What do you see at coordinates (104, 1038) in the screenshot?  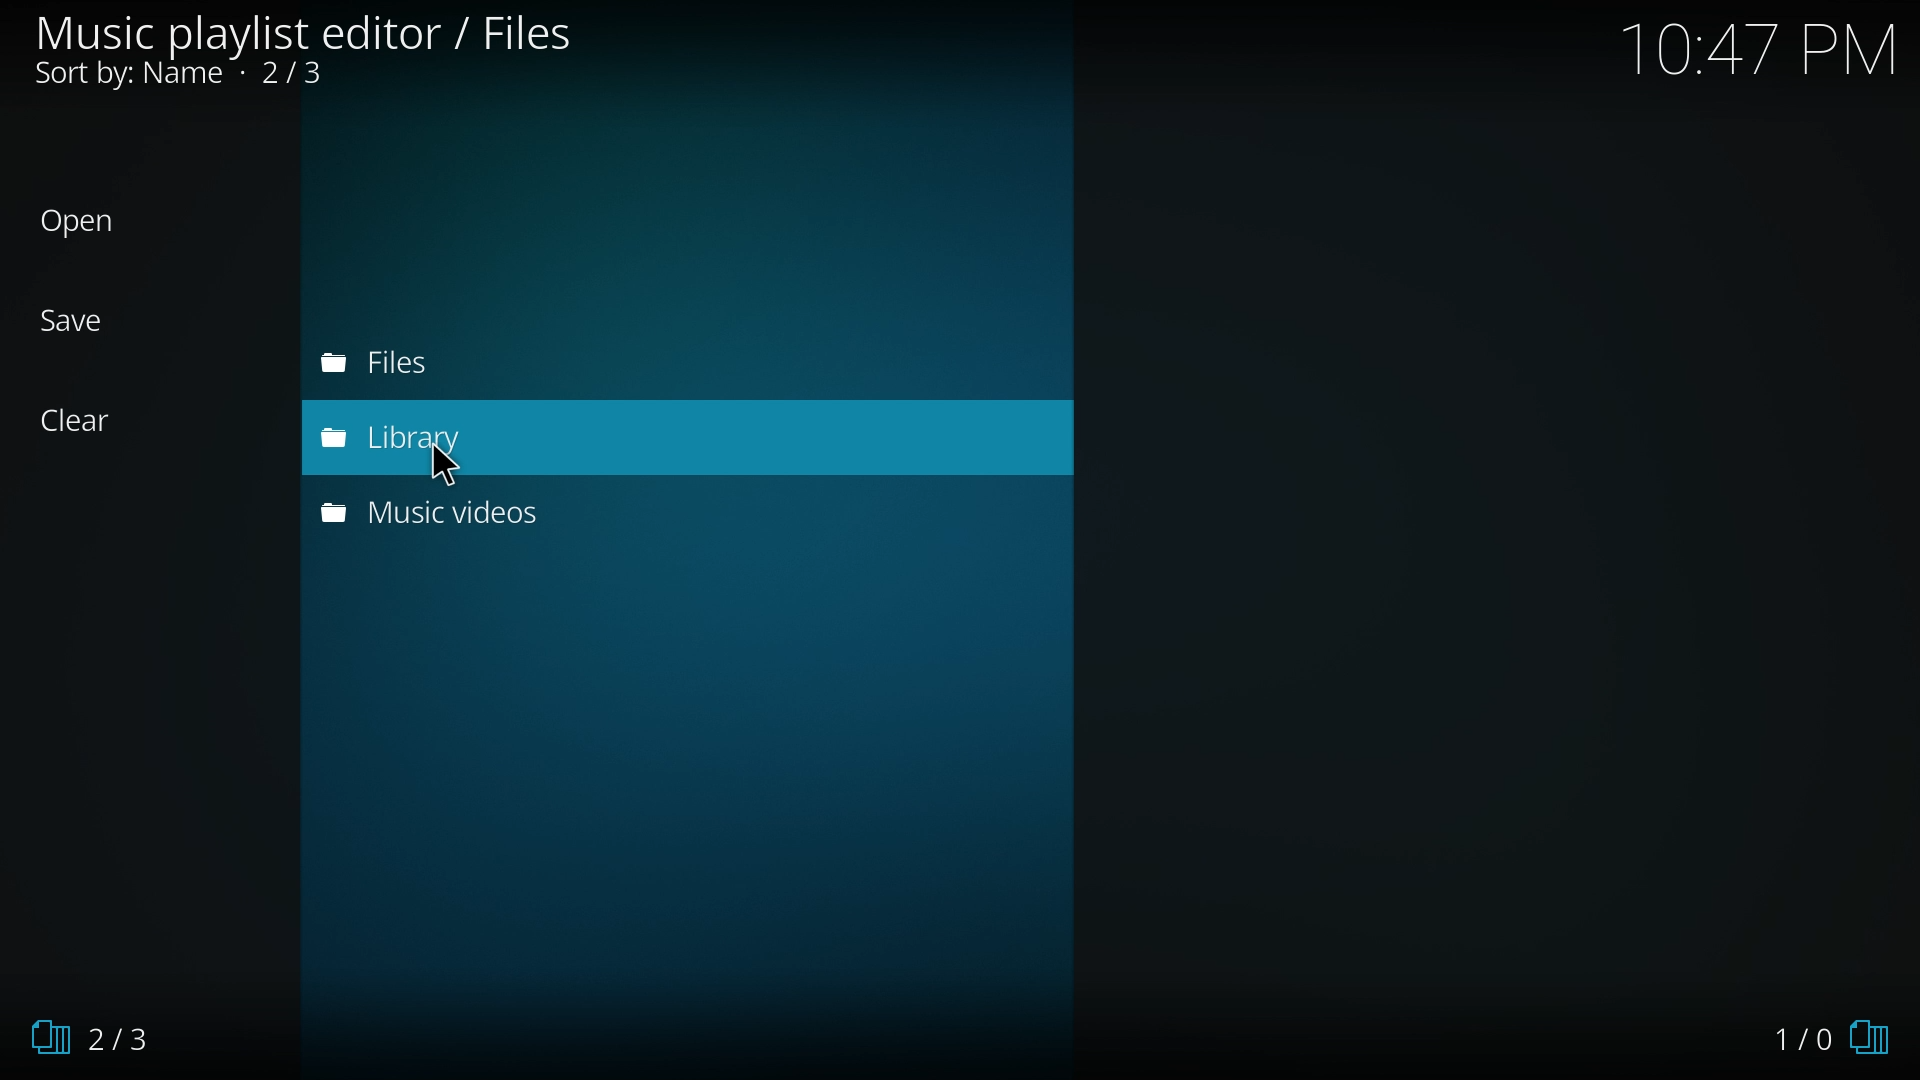 I see `2/3` at bounding box center [104, 1038].